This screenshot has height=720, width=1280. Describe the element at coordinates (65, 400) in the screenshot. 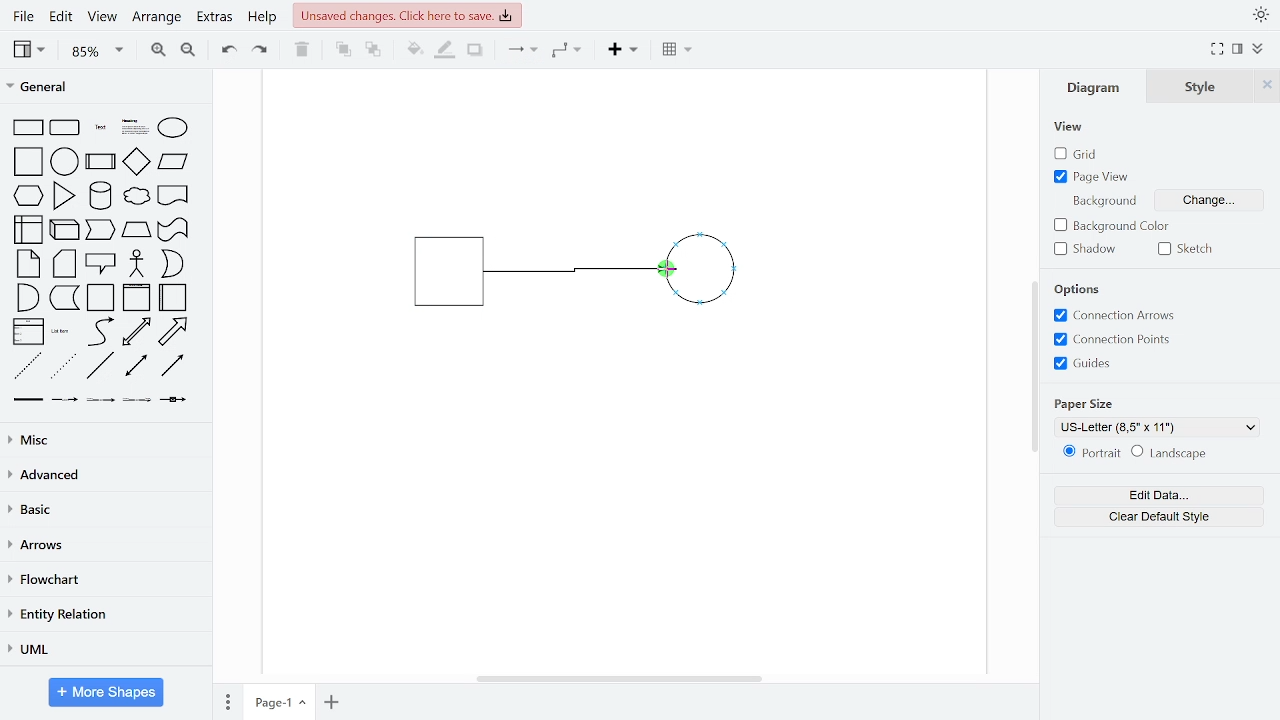

I see `connector with label` at that location.